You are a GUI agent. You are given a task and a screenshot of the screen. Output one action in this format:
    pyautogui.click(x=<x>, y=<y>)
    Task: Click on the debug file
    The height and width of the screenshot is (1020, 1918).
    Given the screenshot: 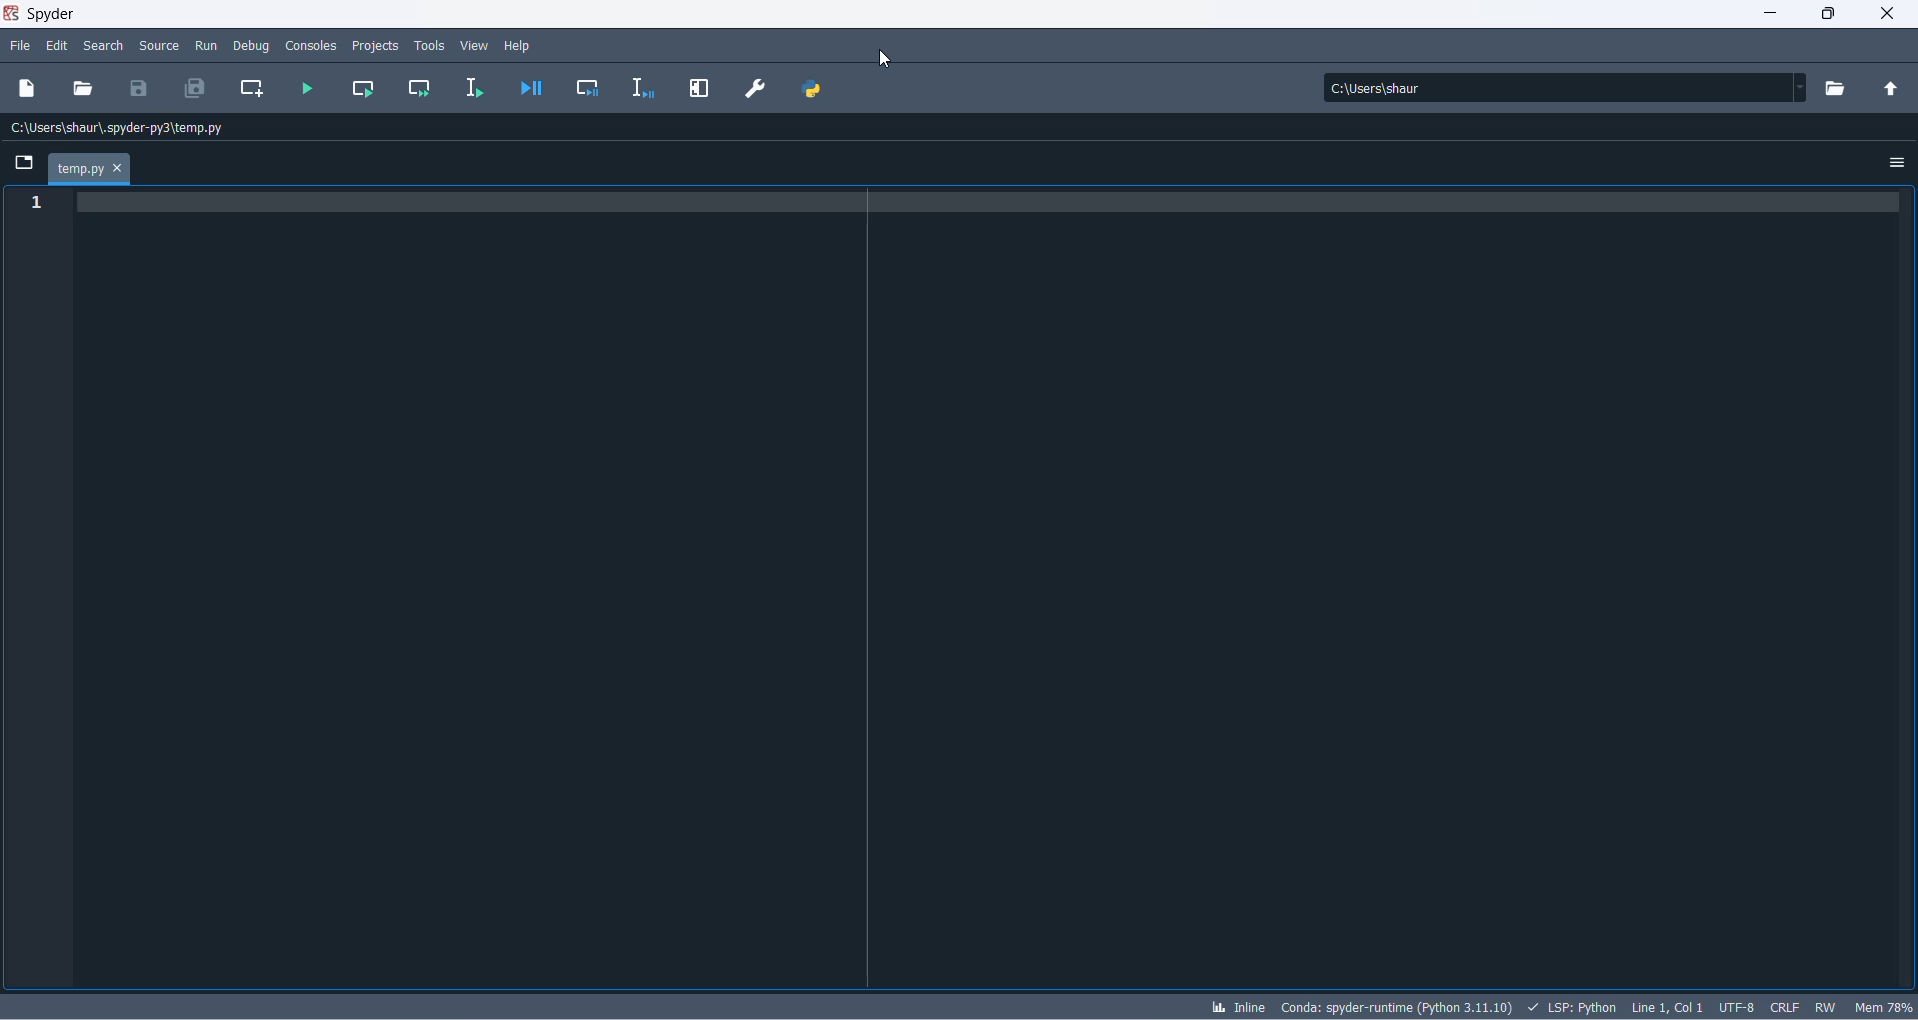 What is the action you would take?
    pyautogui.click(x=527, y=90)
    